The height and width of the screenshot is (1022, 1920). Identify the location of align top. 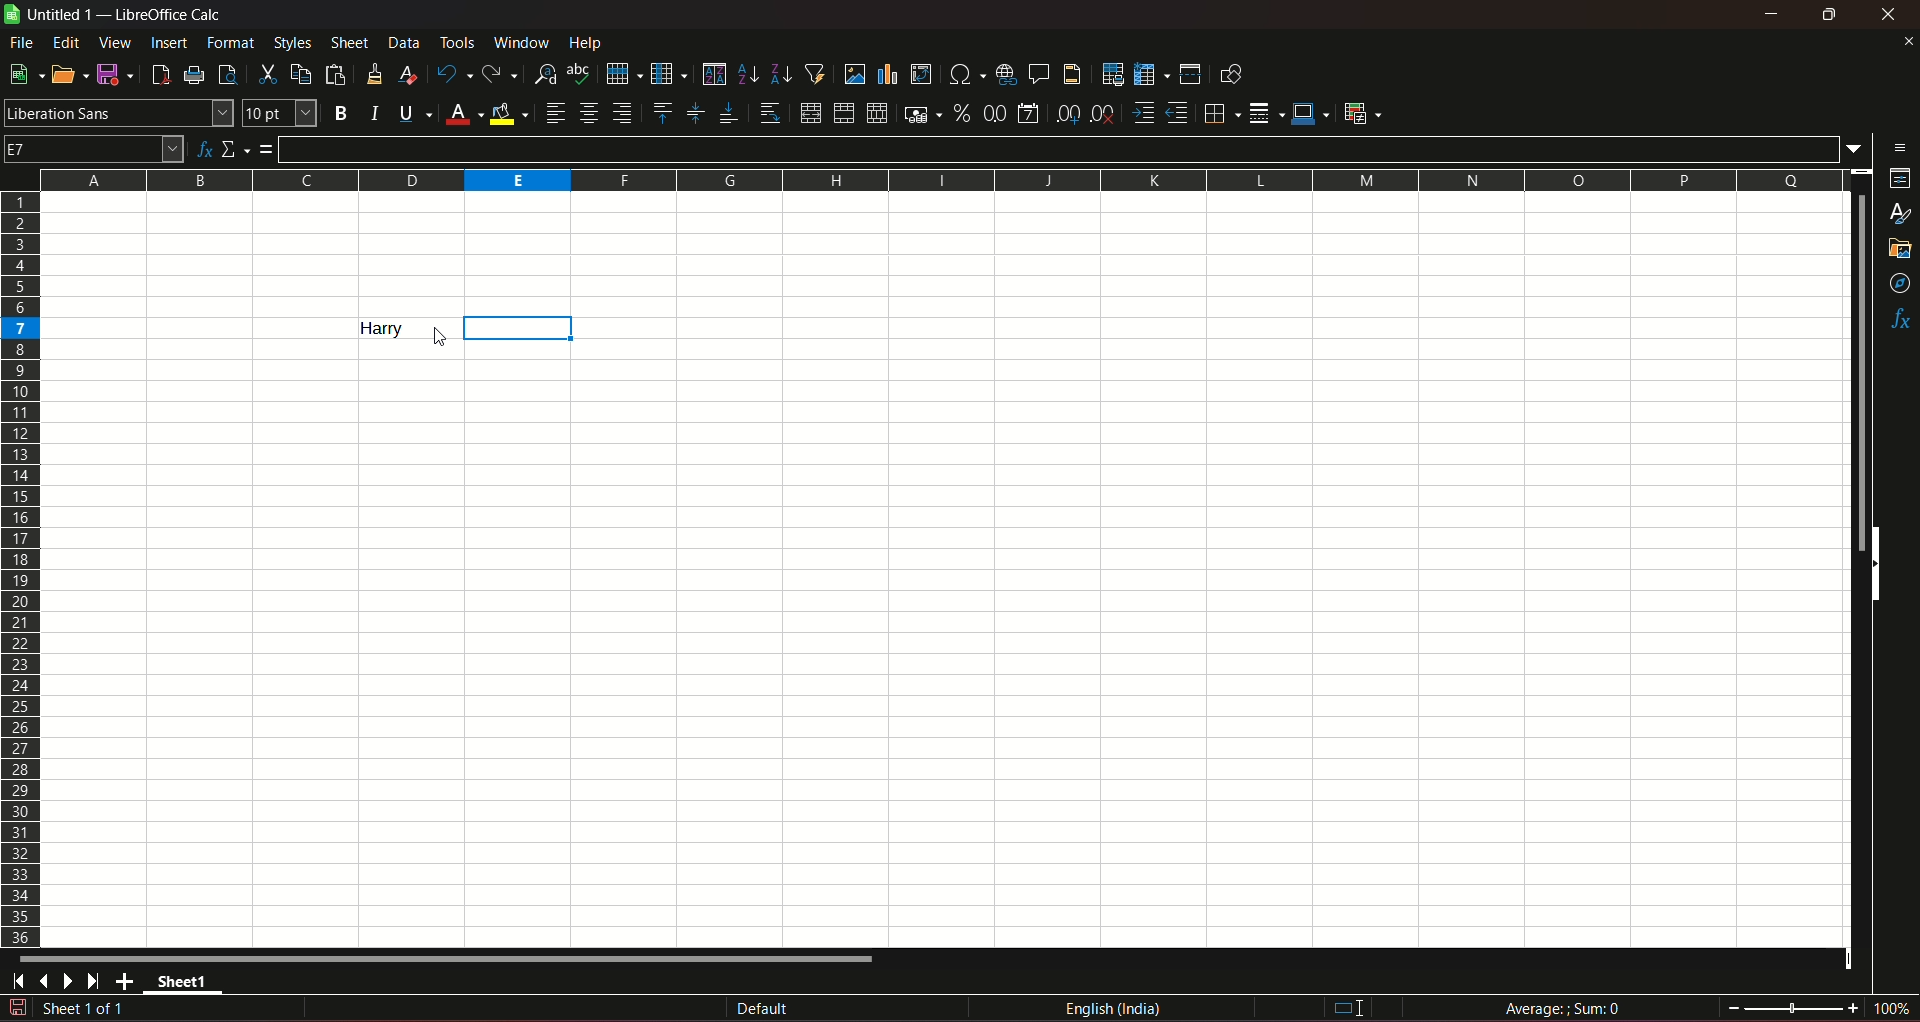
(661, 112).